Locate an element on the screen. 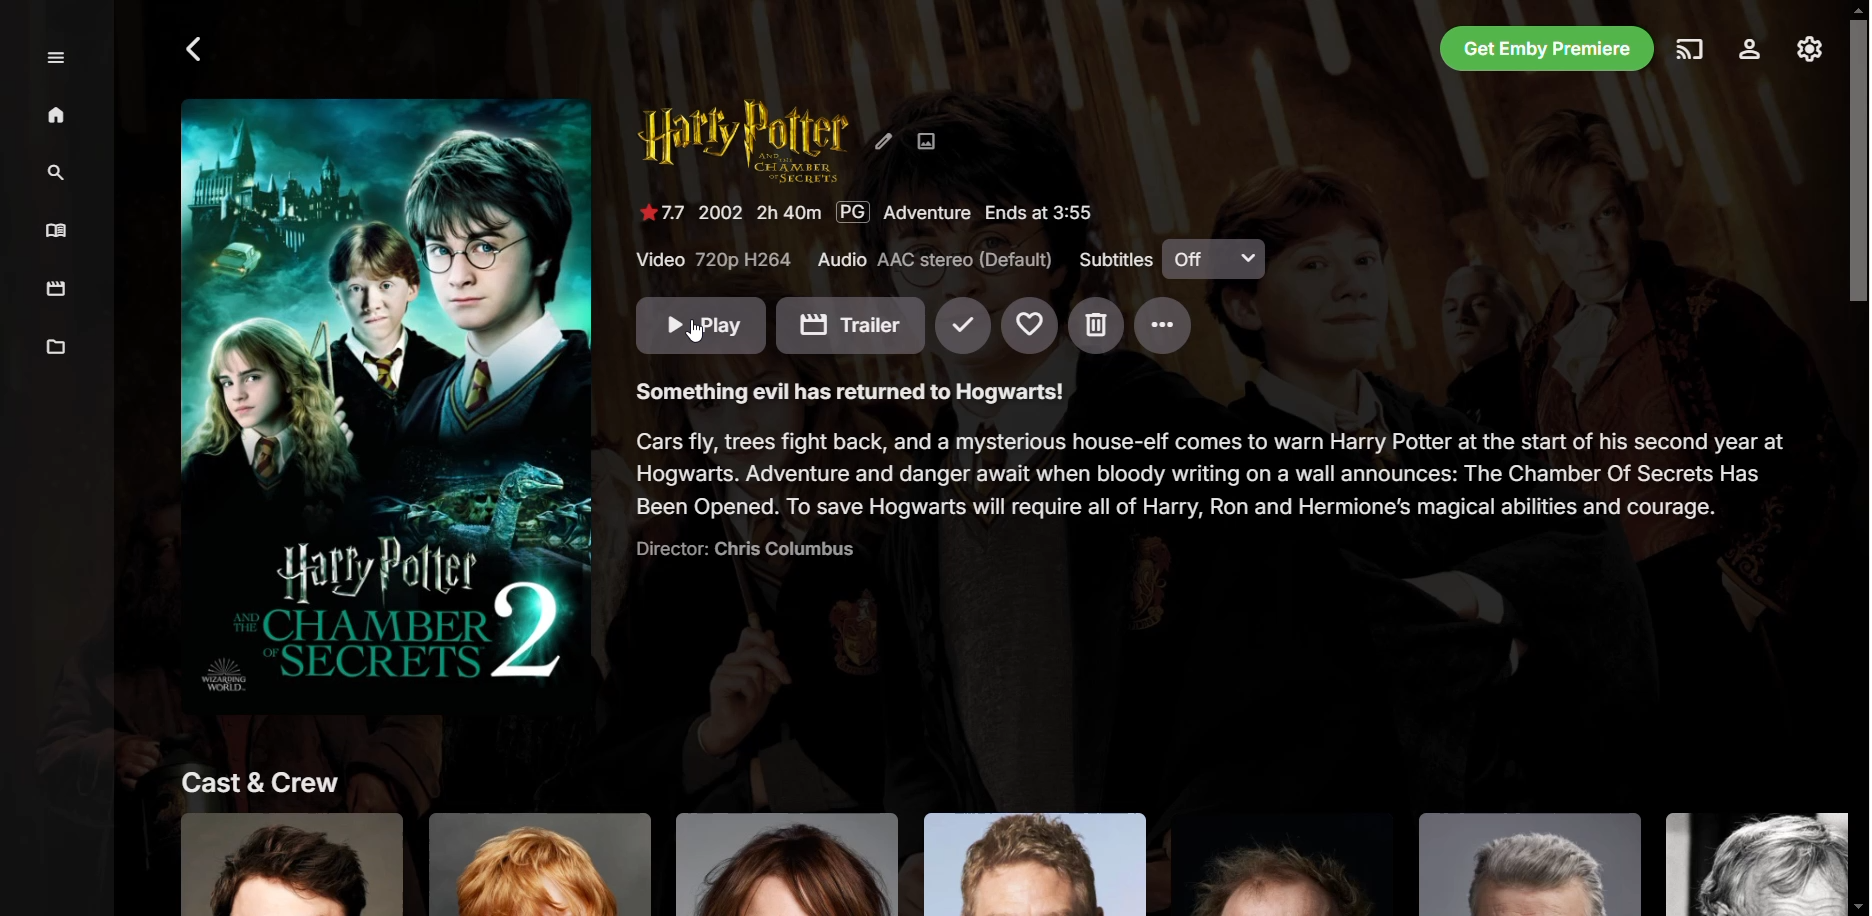 This screenshot has height=916, width=1872. Play on another device is located at coordinates (1690, 50).